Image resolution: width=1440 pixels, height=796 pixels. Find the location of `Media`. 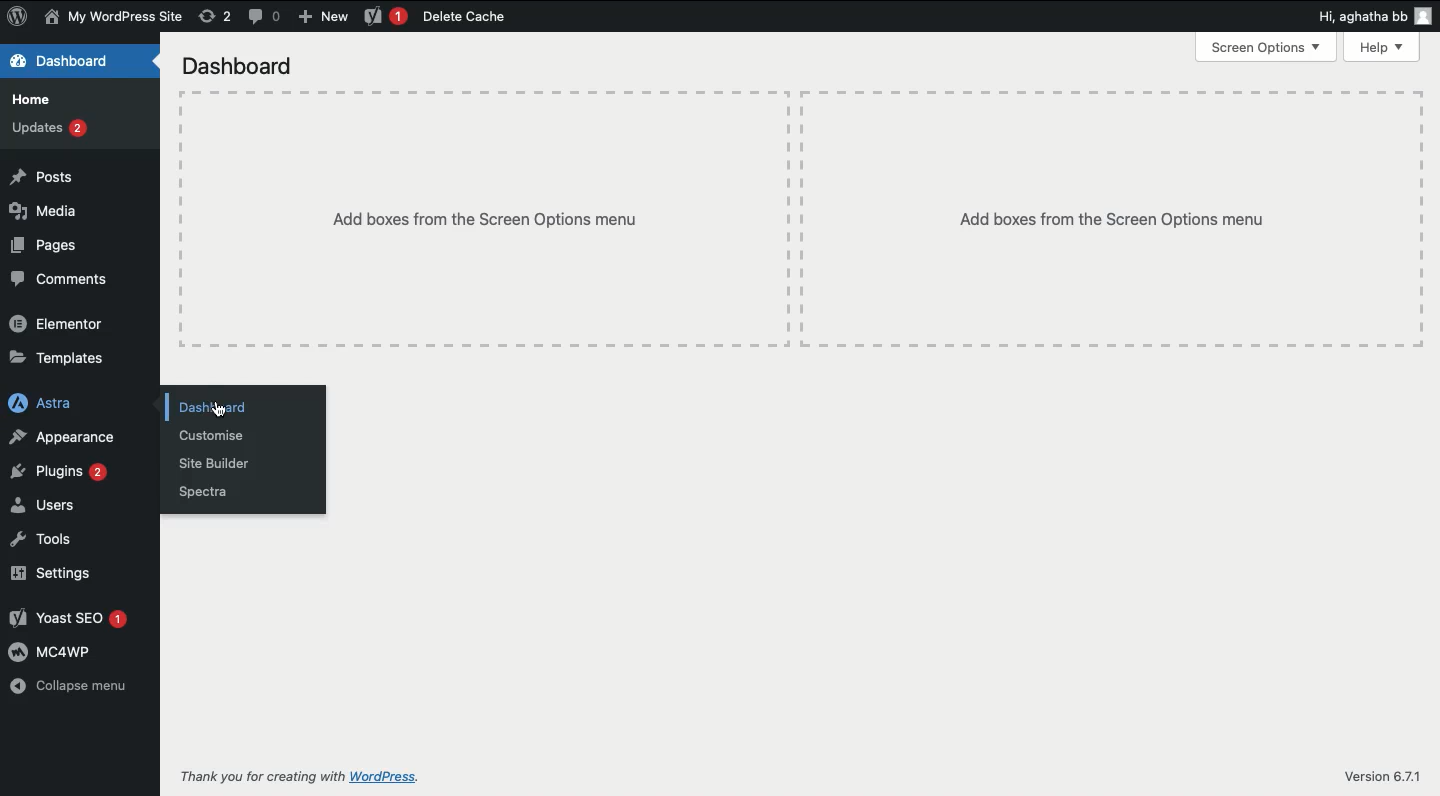

Media is located at coordinates (44, 211).